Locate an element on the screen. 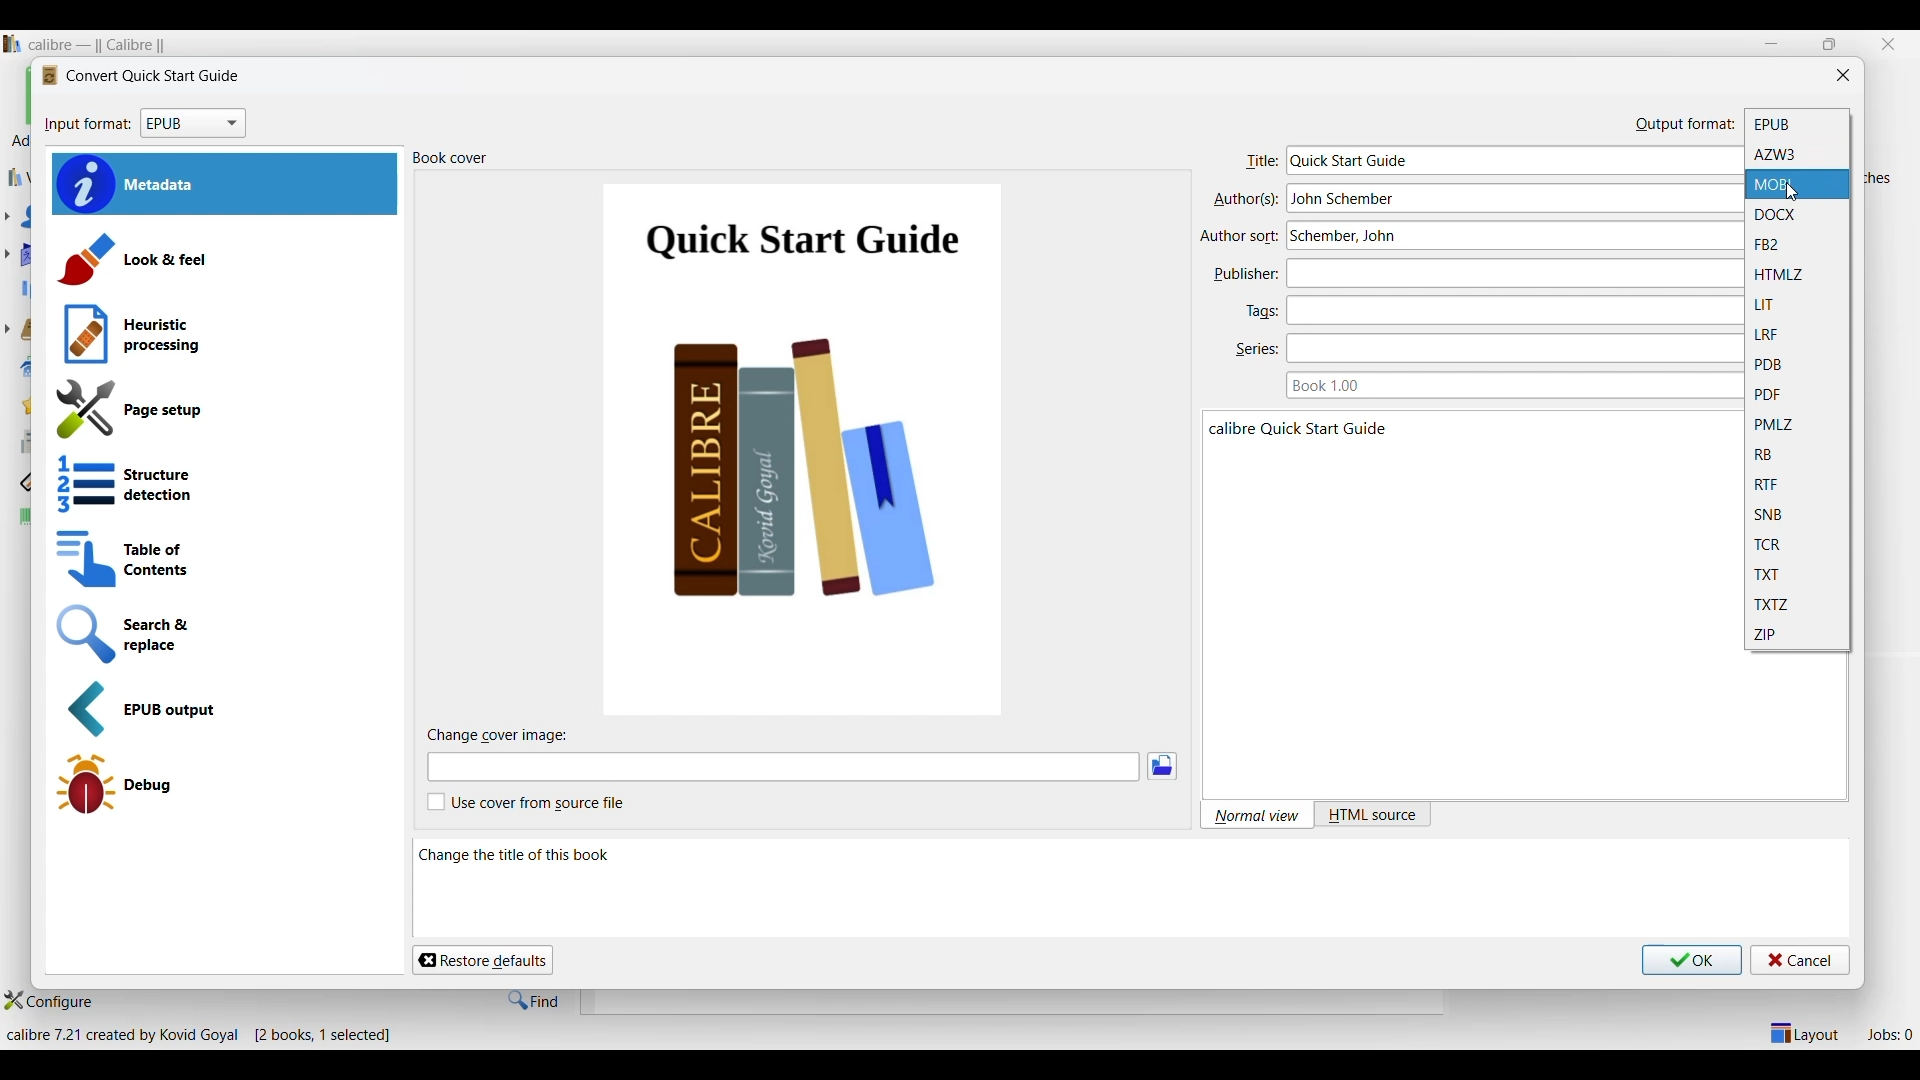 This screenshot has width=1920, height=1080. Type in title is located at coordinates (1509, 160).